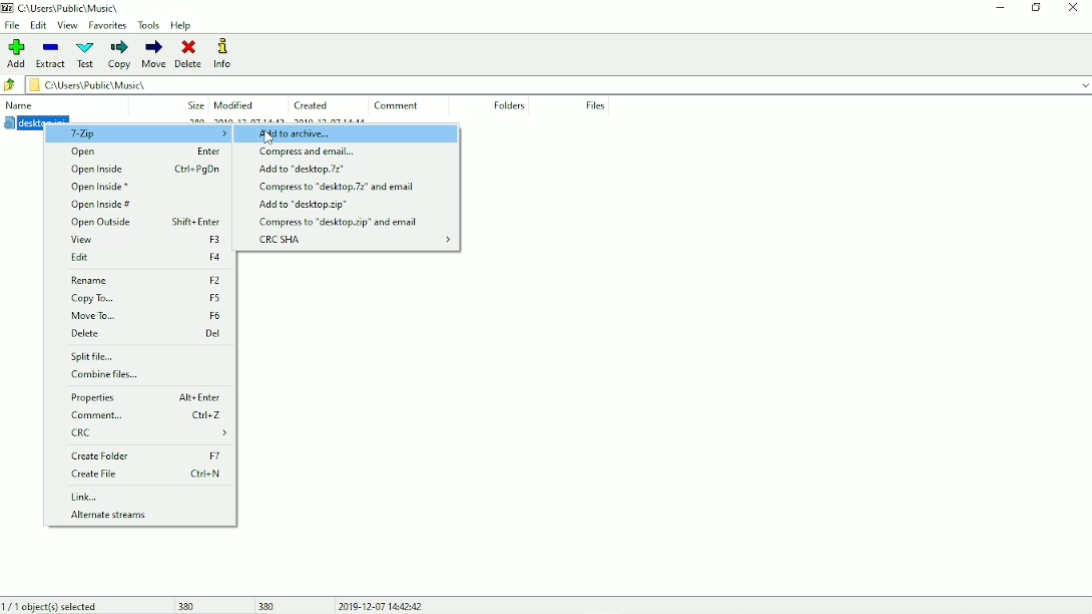 Image resolution: width=1092 pixels, height=614 pixels. What do you see at coordinates (108, 375) in the screenshot?
I see `Combine files` at bounding box center [108, 375].